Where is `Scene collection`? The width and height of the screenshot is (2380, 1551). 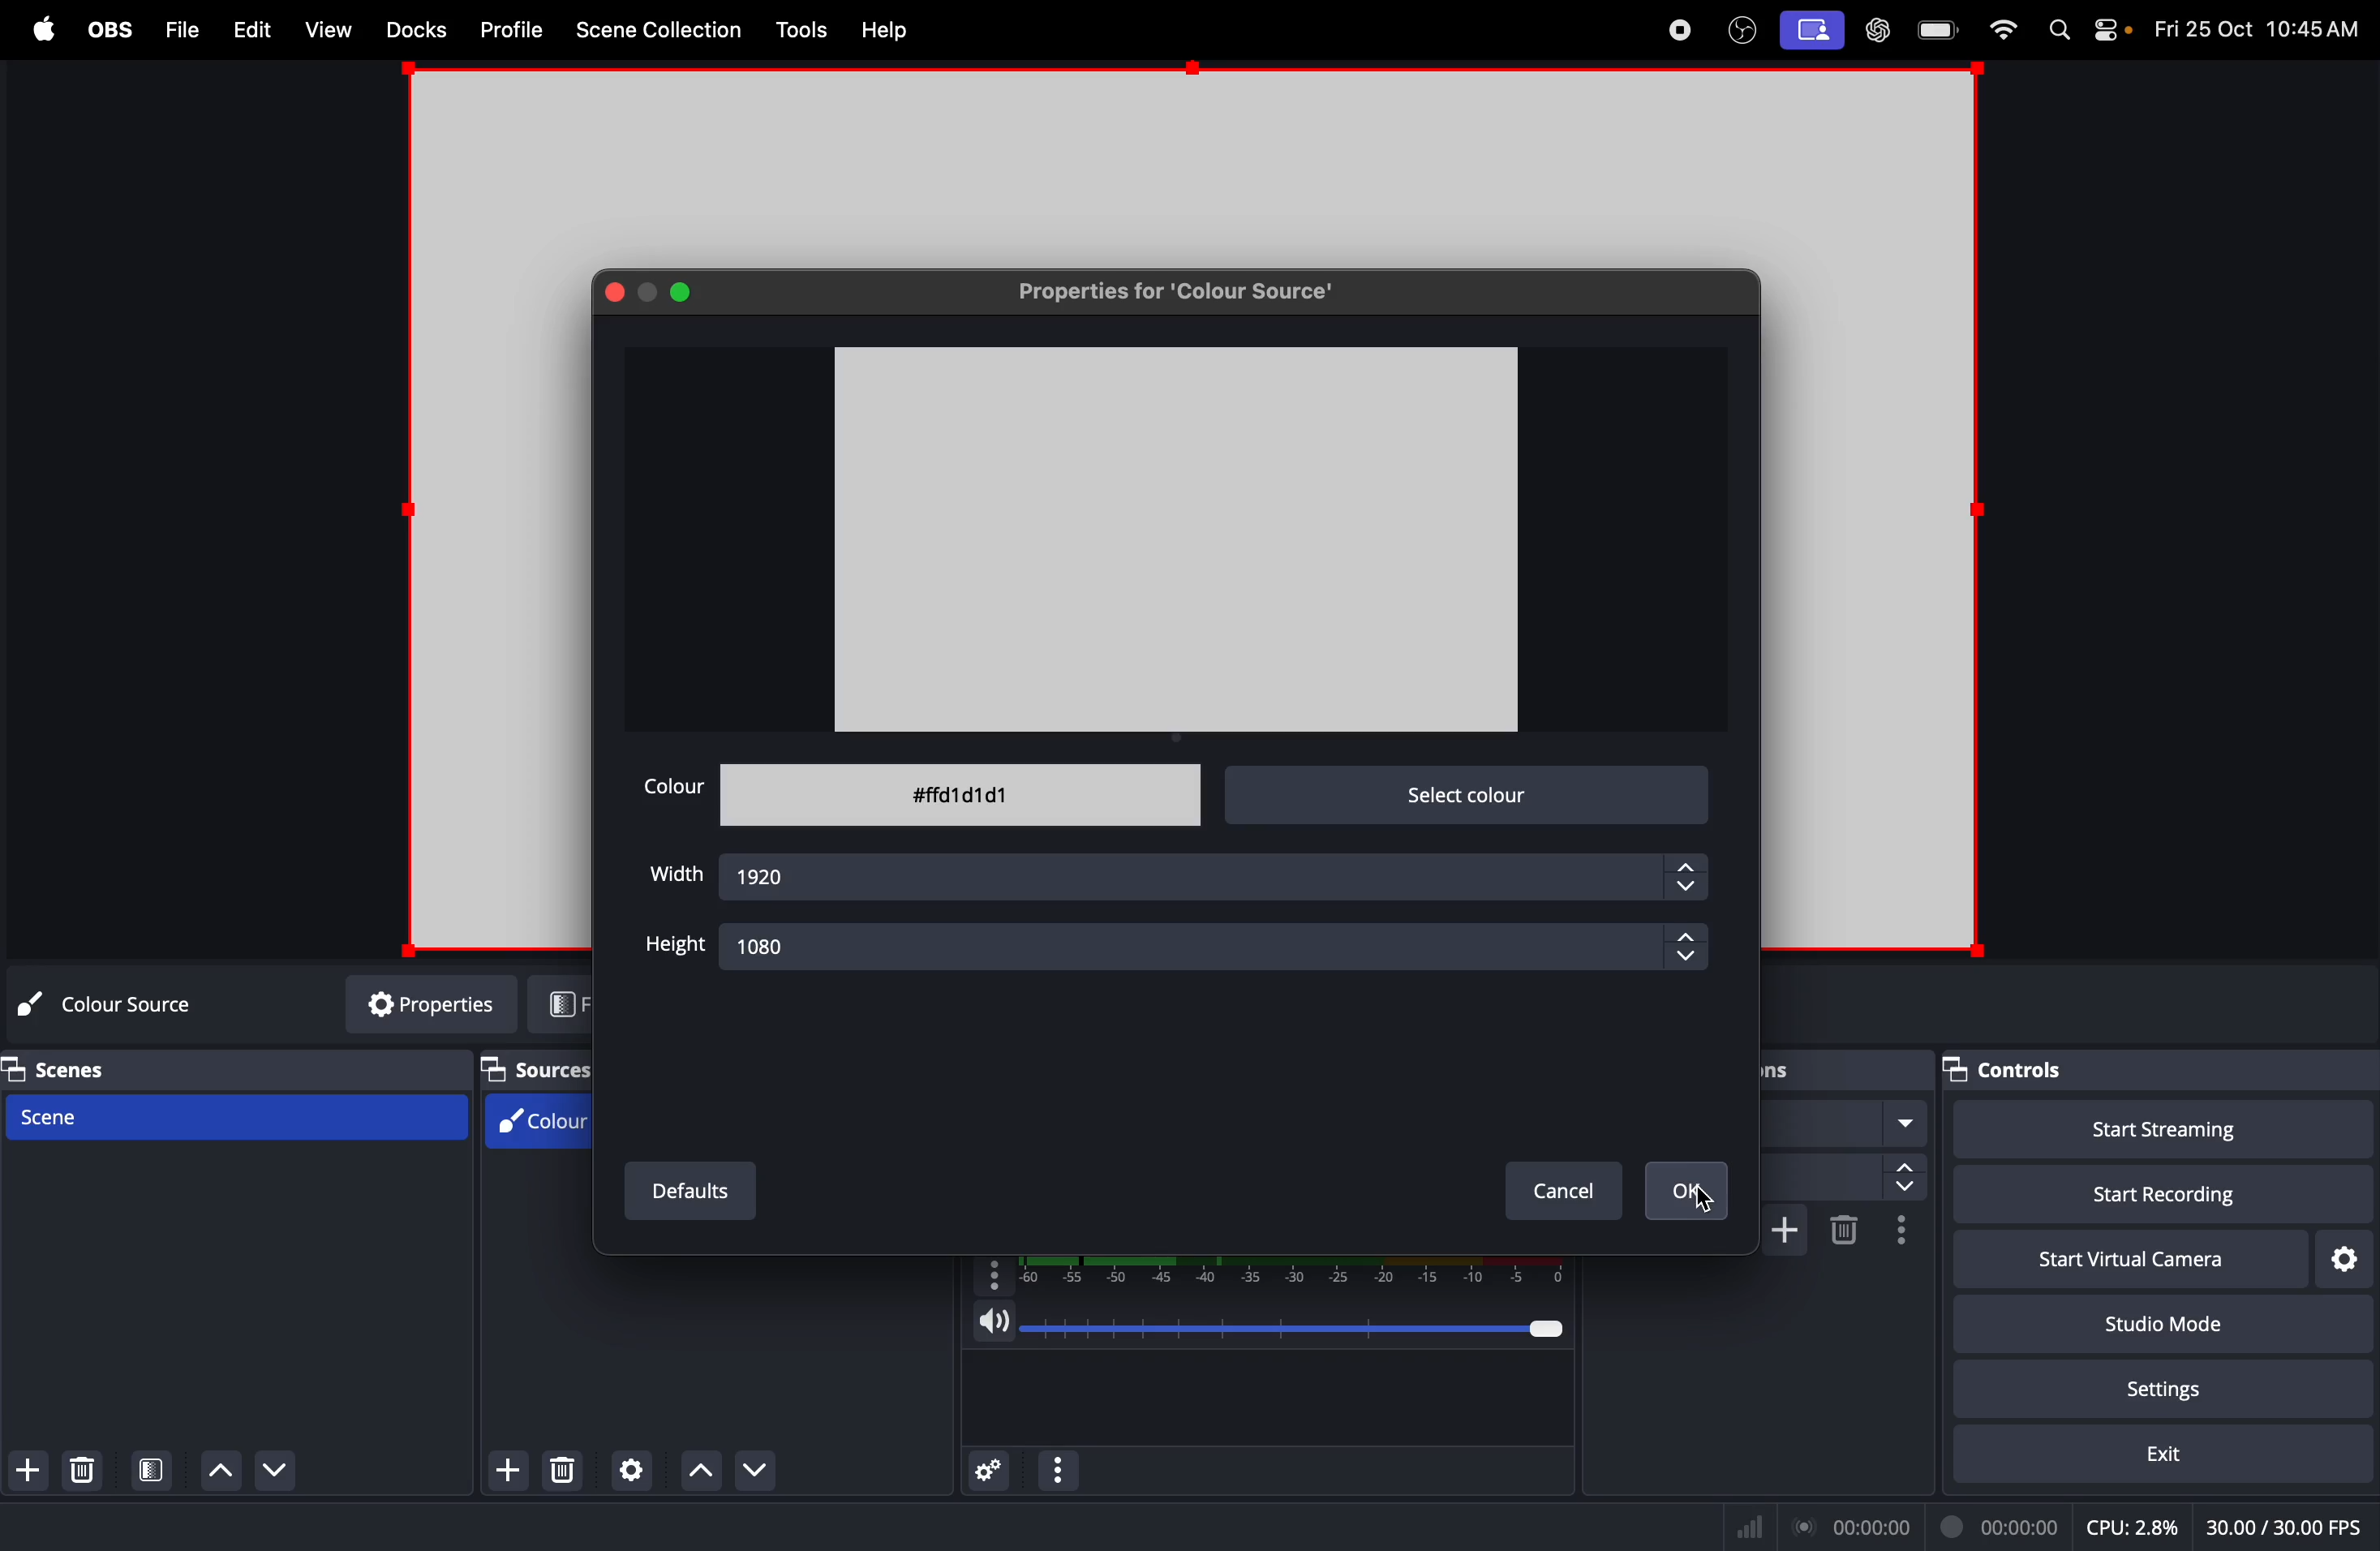 Scene collection is located at coordinates (664, 28).